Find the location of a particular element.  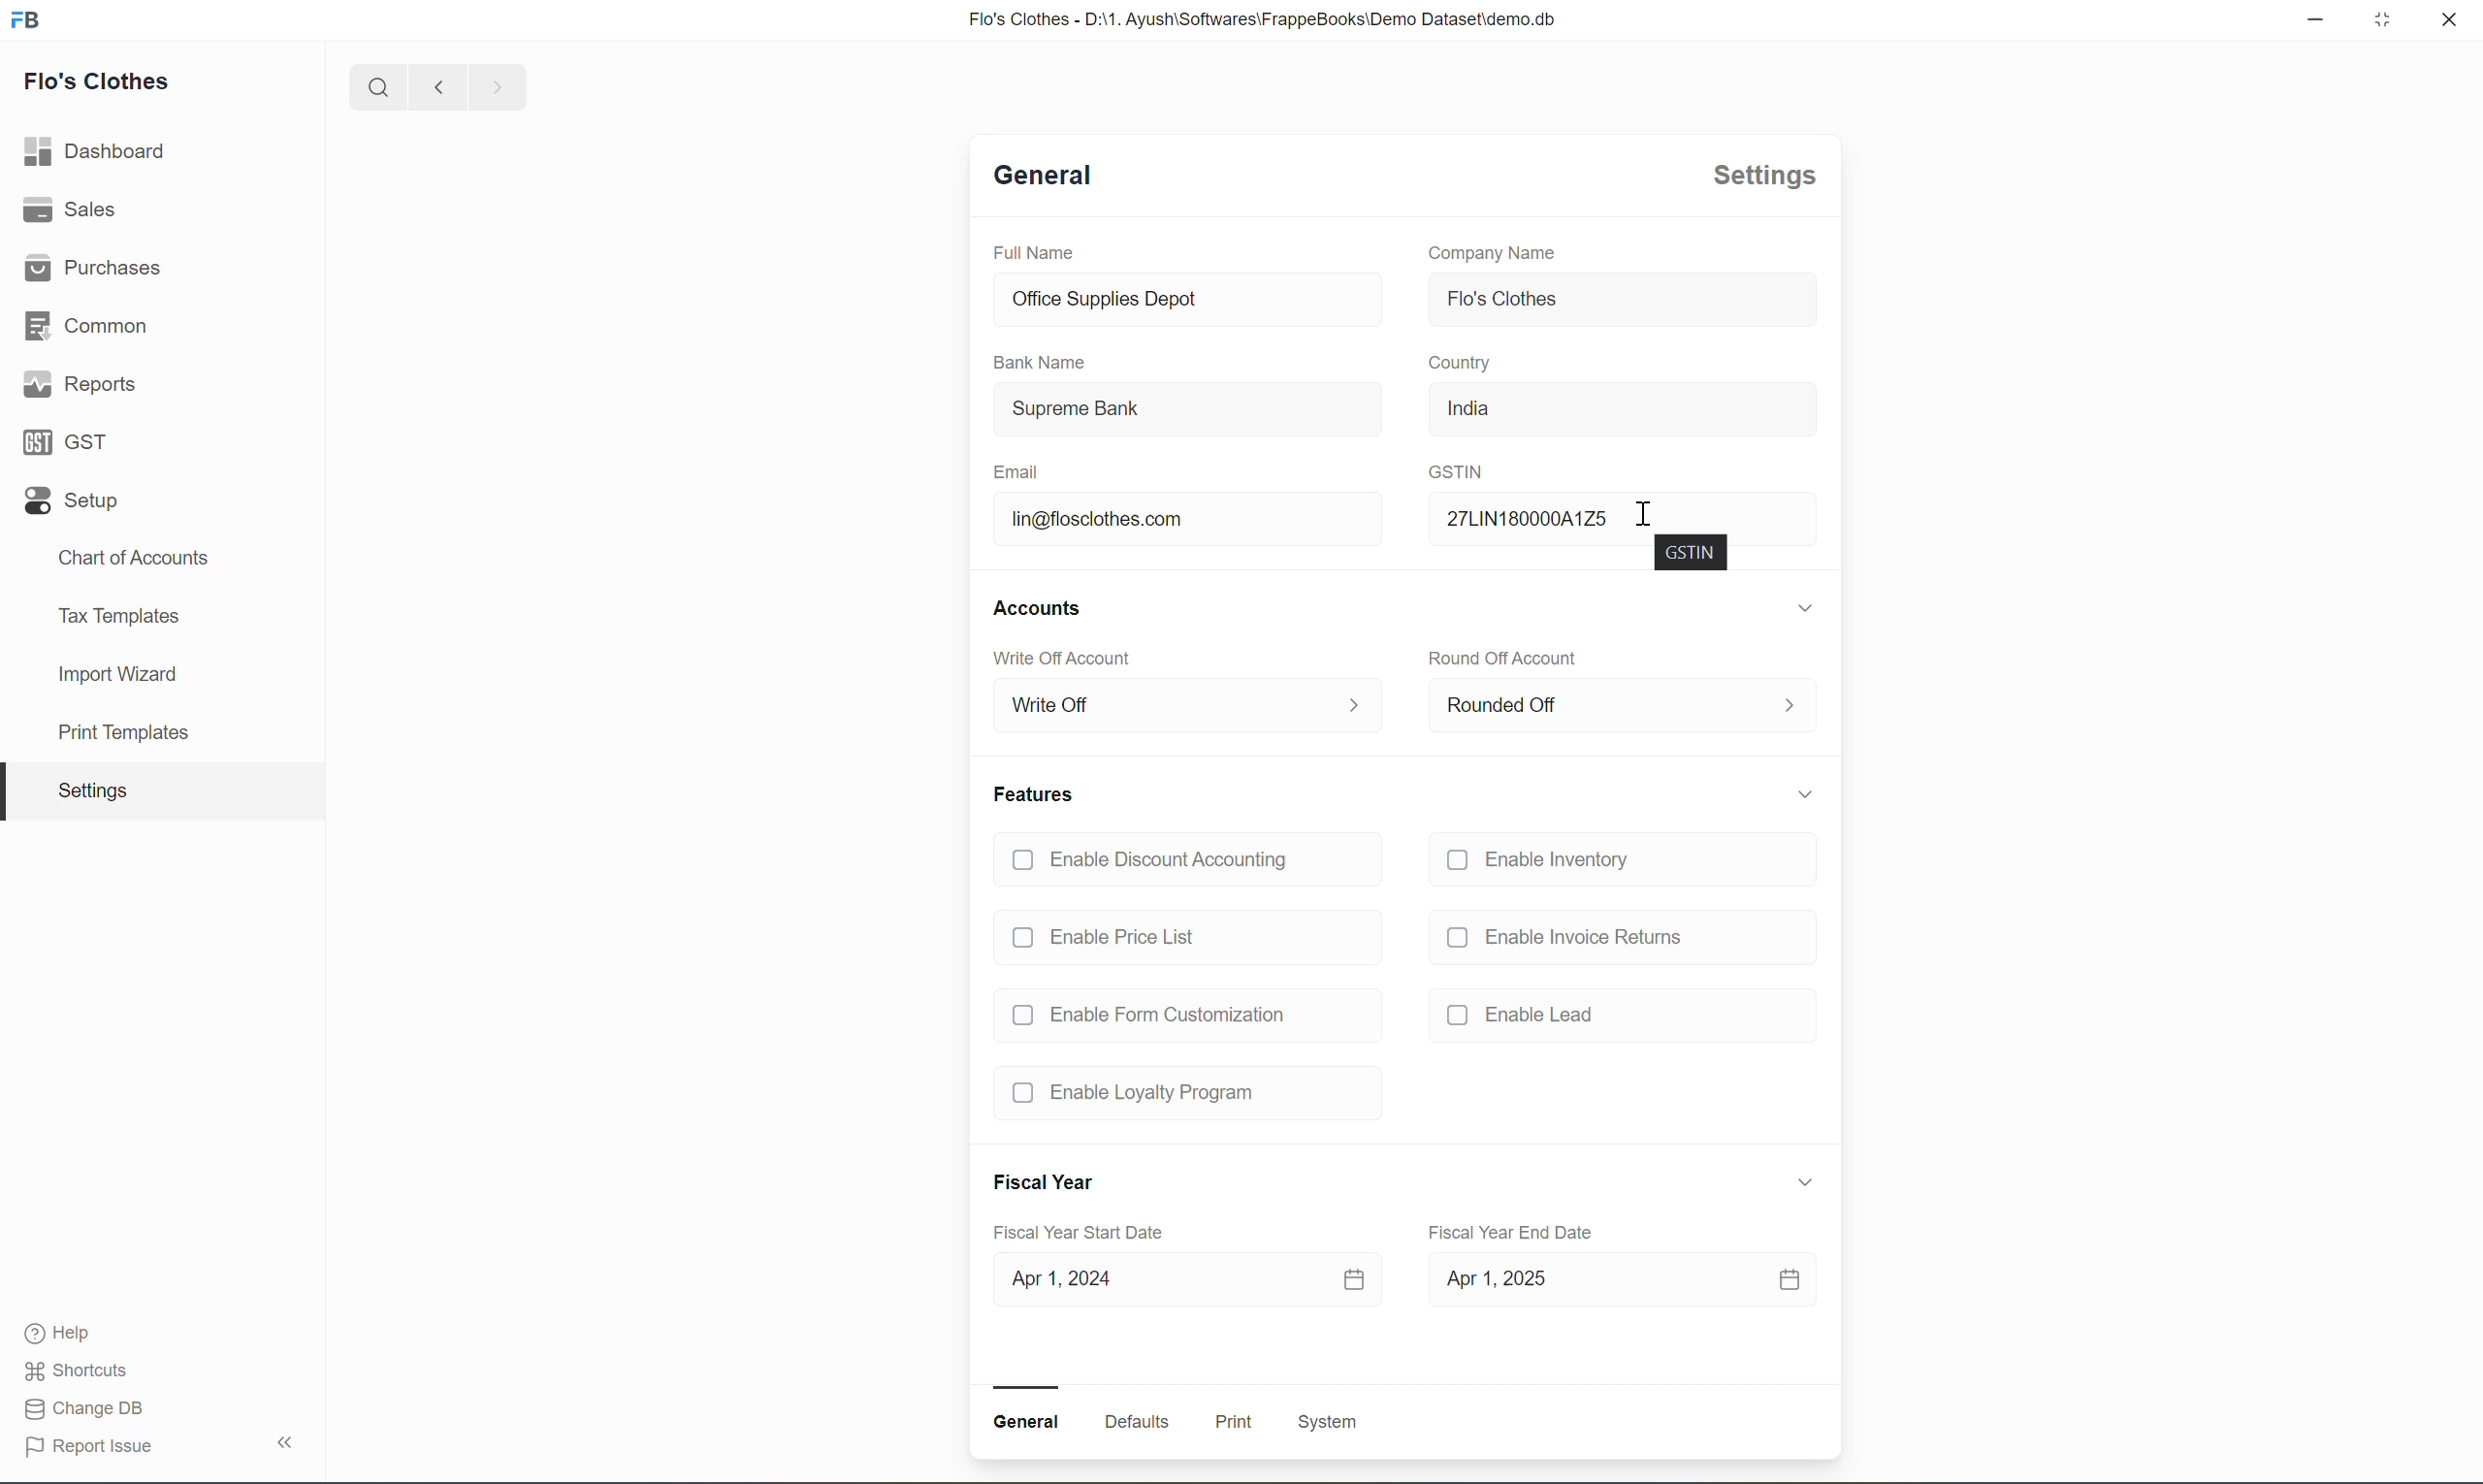

backward is located at coordinates (441, 86).